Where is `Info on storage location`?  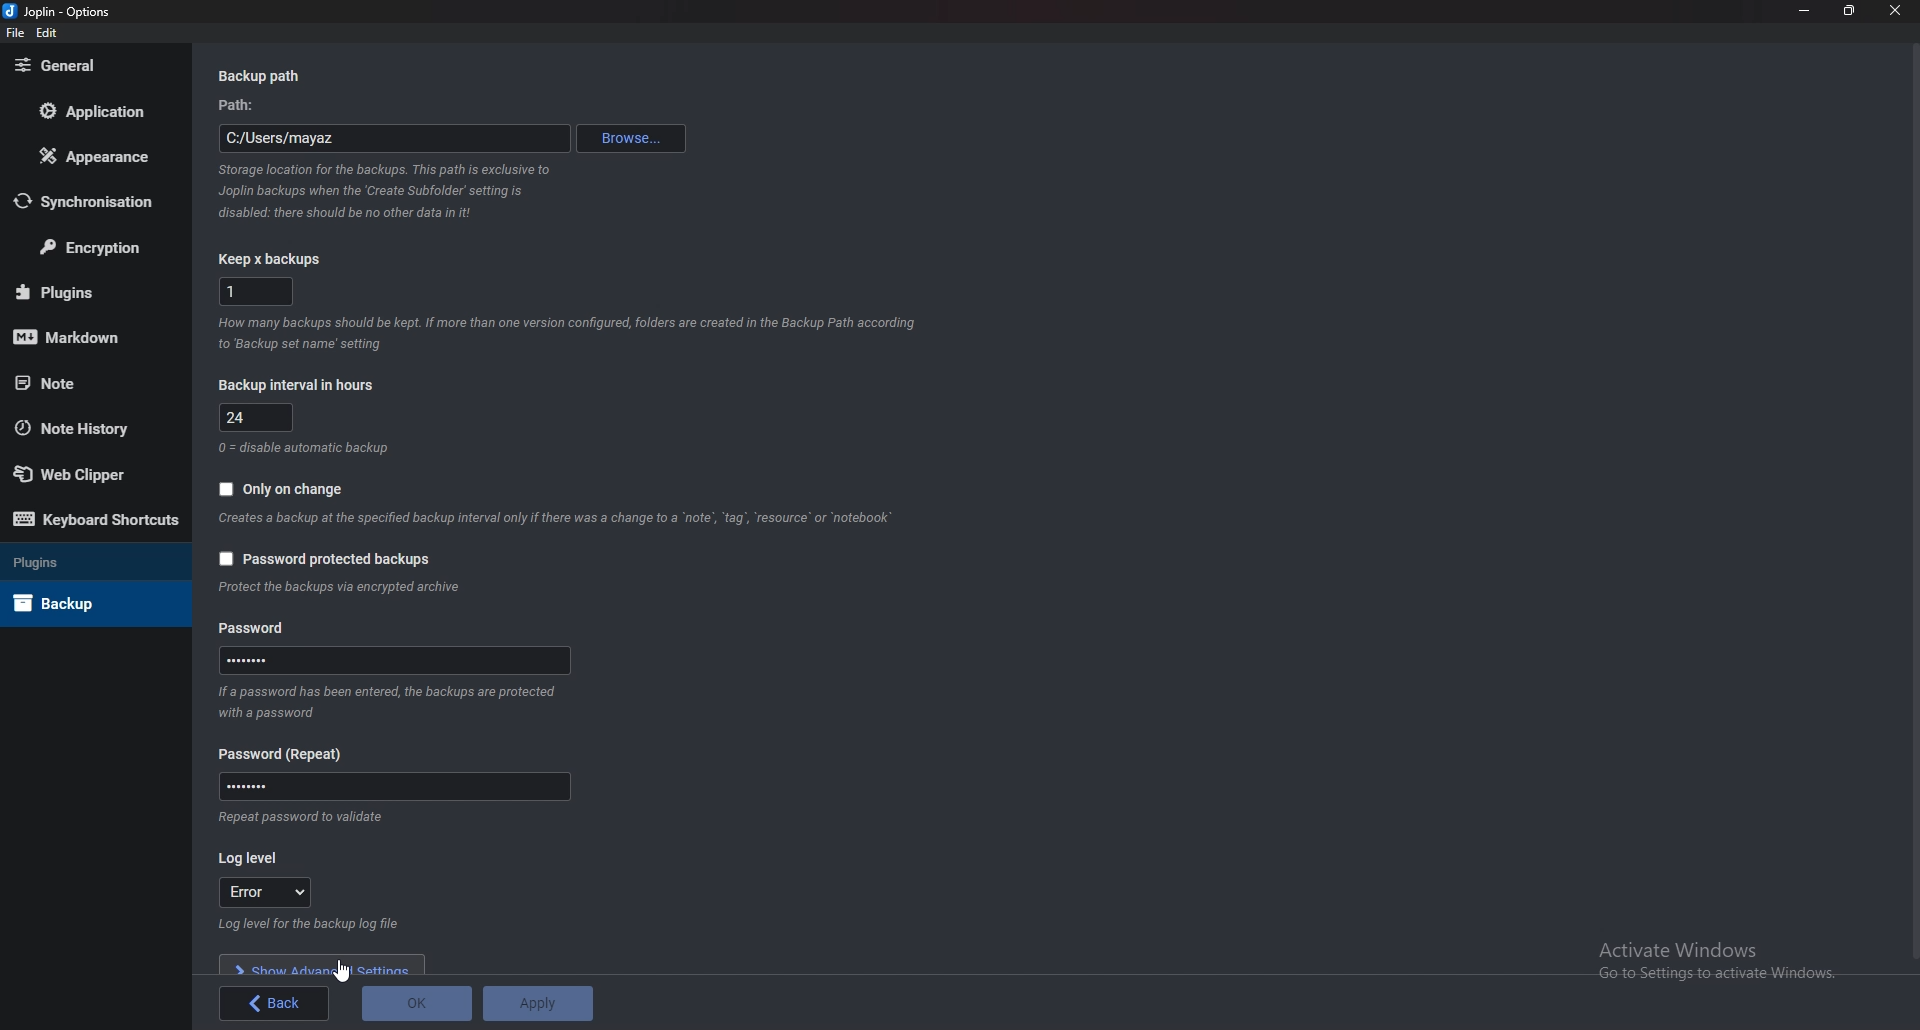
Info on storage location is located at coordinates (381, 193).